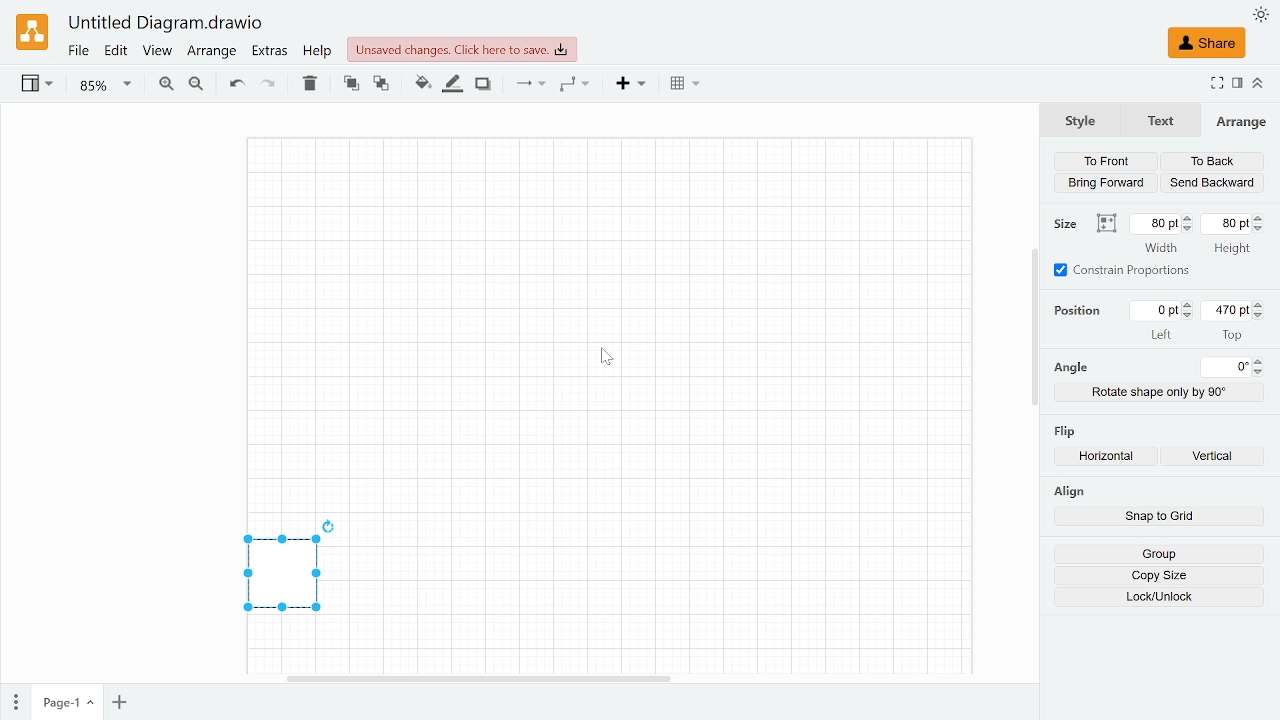 Image resolution: width=1280 pixels, height=720 pixels. What do you see at coordinates (685, 85) in the screenshot?
I see `Table` at bounding box center [685, 85].